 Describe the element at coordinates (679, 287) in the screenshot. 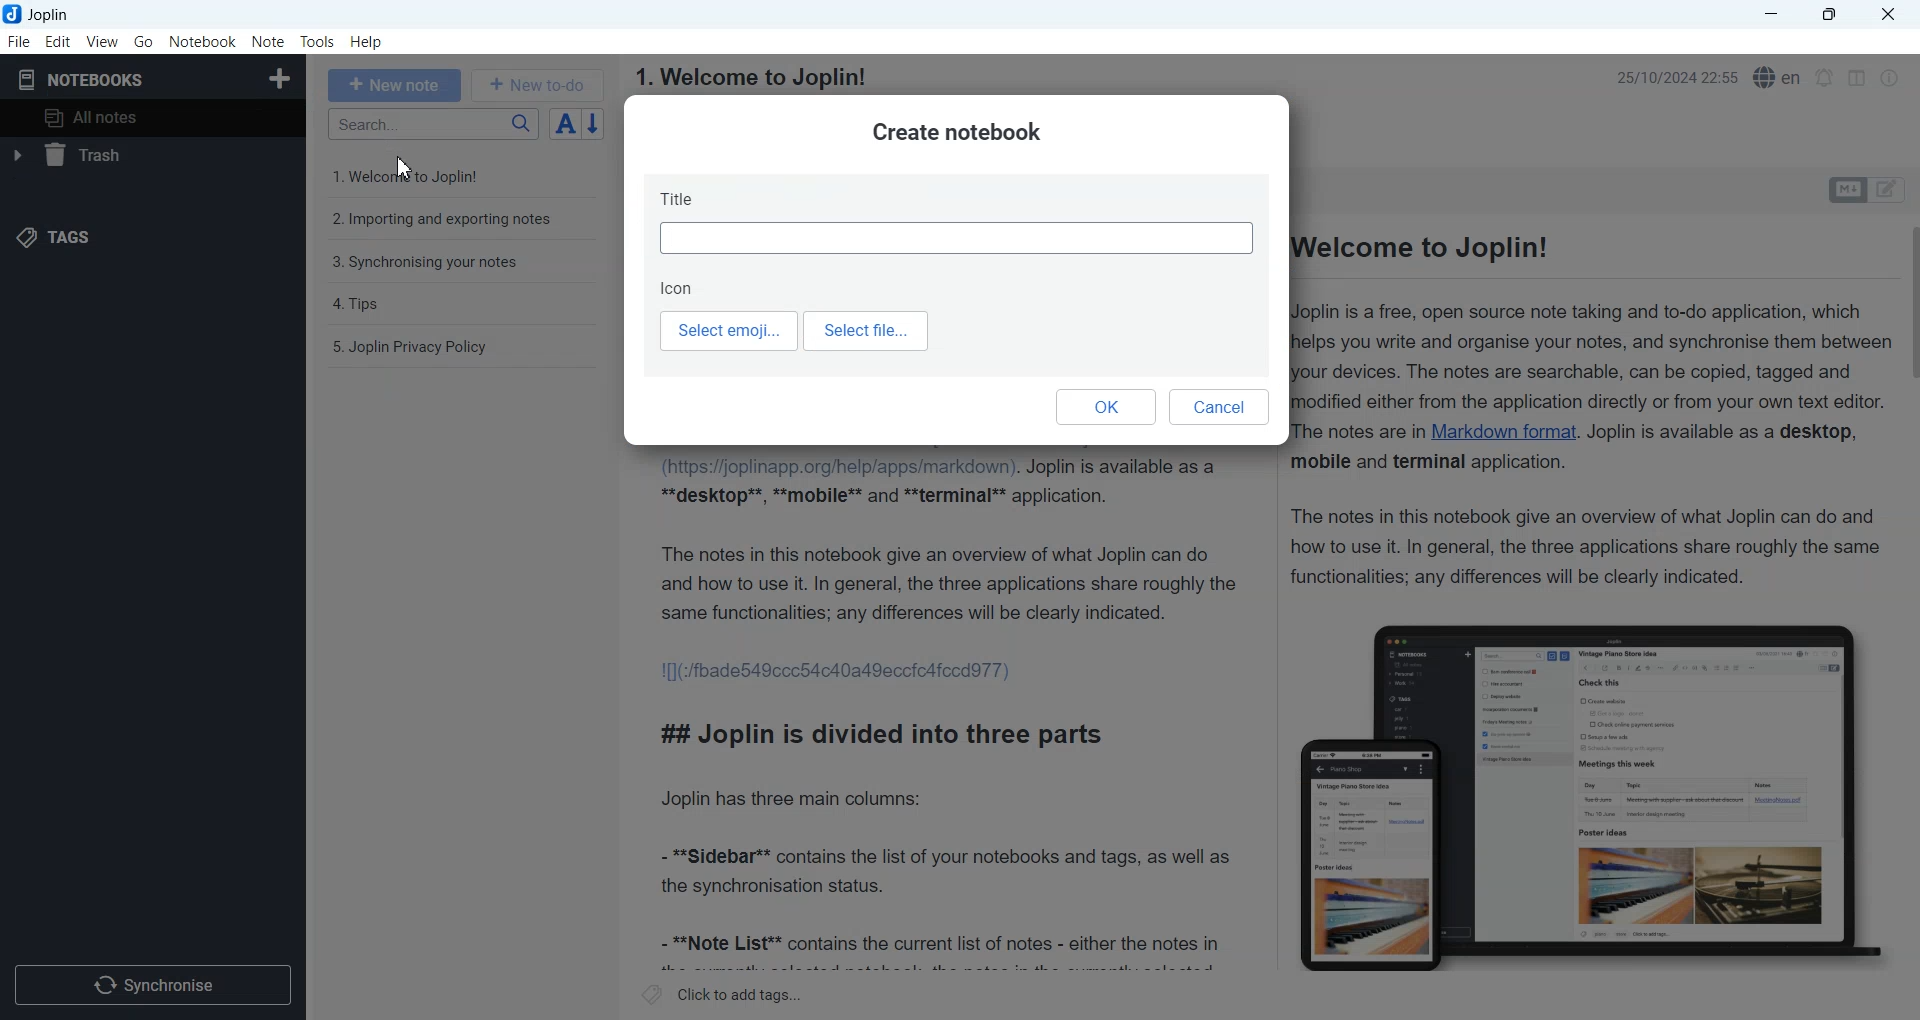

I see `icon` at that location.